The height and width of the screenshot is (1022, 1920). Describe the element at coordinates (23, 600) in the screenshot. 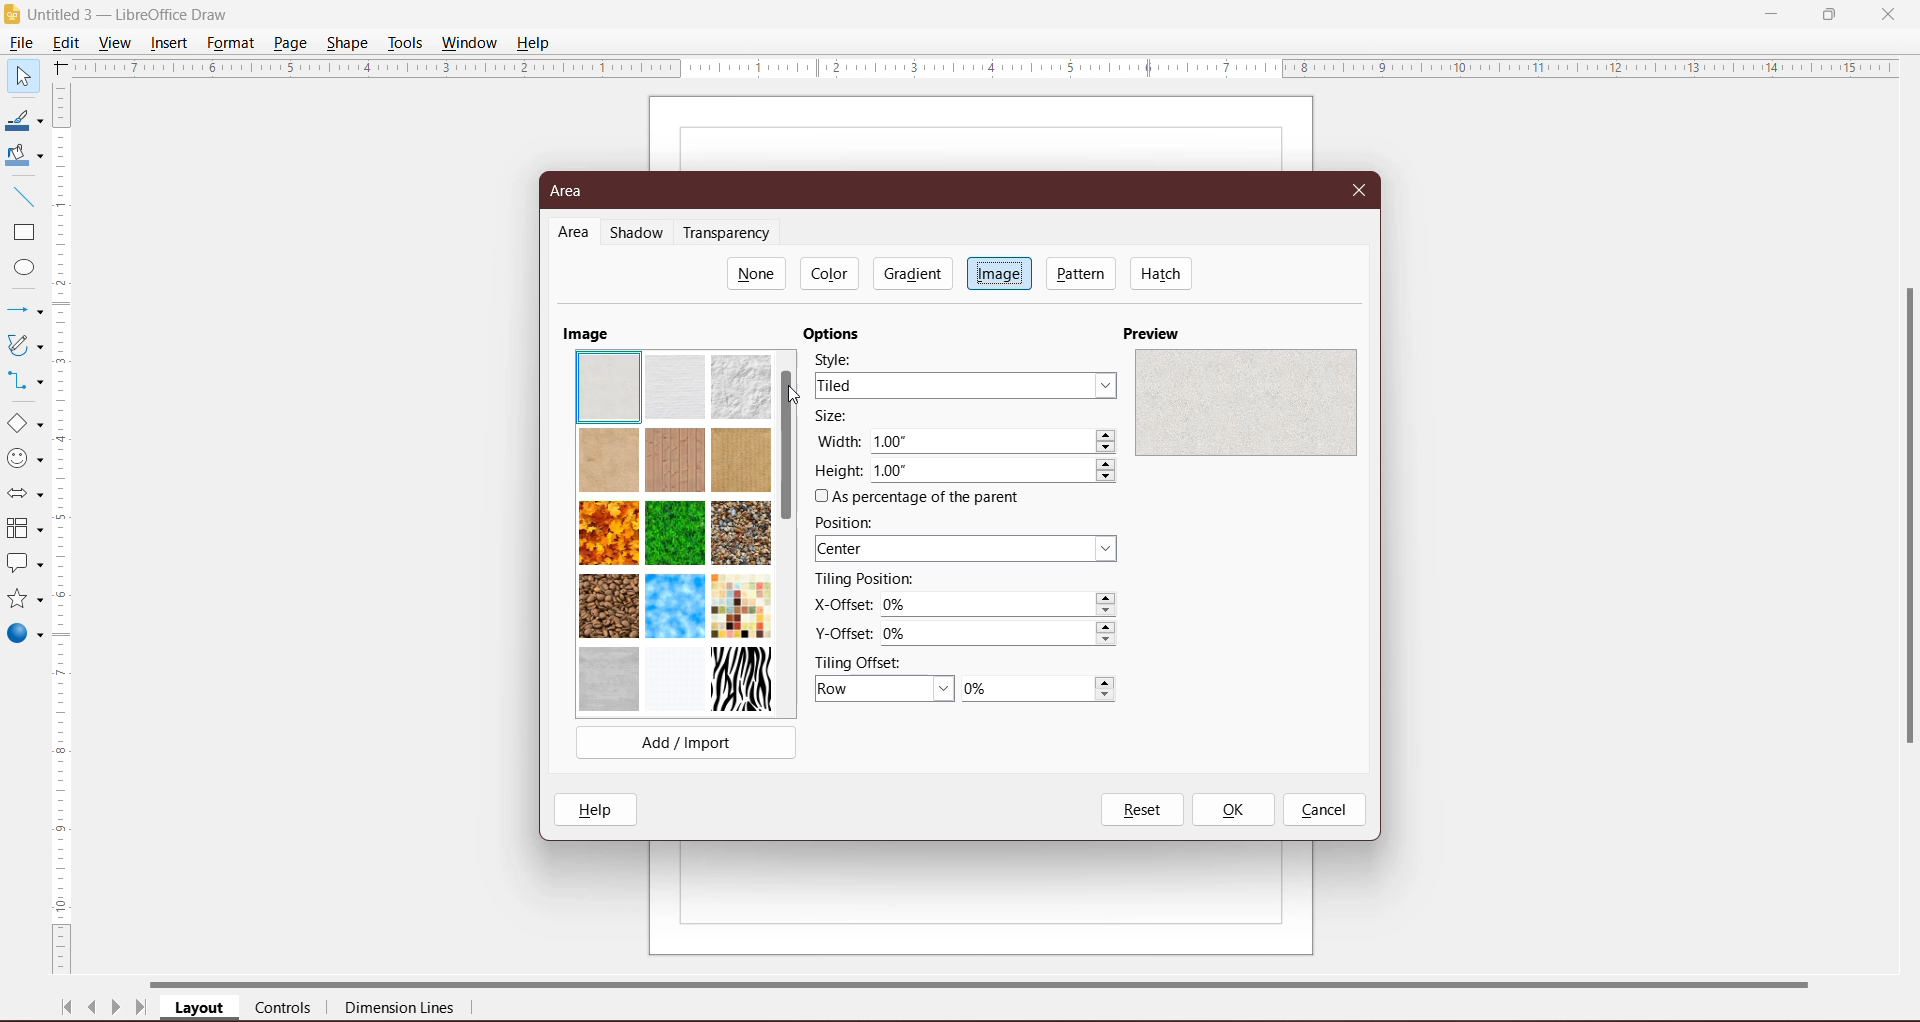

I see `Stars and Banners` at that location.